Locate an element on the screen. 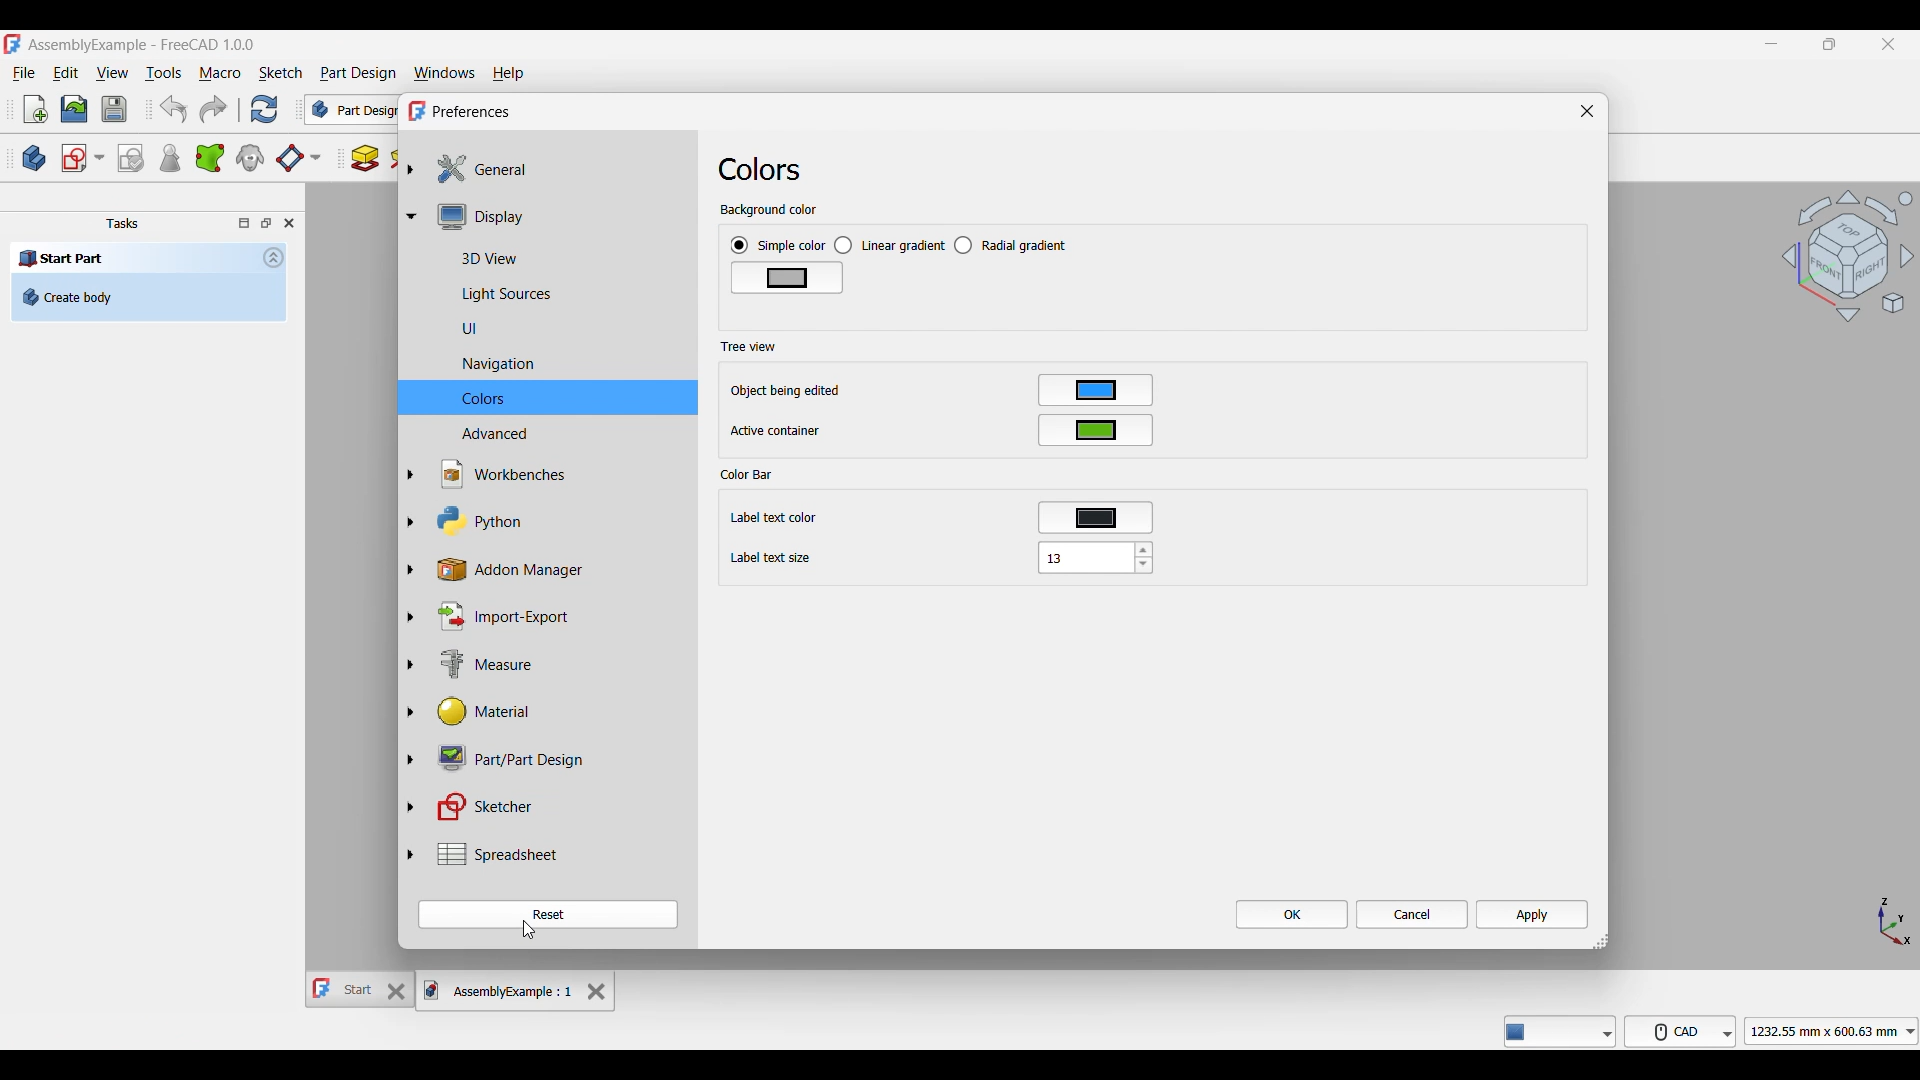  Validate sketch is located at coordinates (131, 159).